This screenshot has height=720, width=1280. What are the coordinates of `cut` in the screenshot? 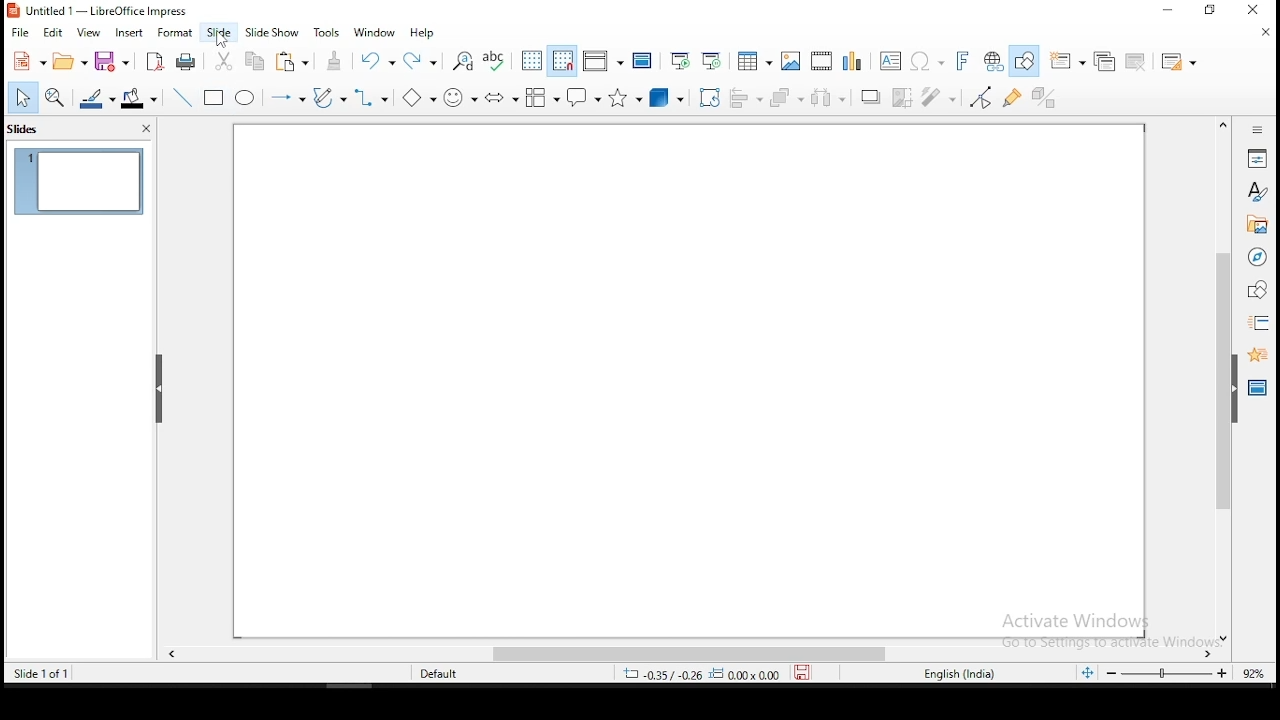 It's located at (227, 61).